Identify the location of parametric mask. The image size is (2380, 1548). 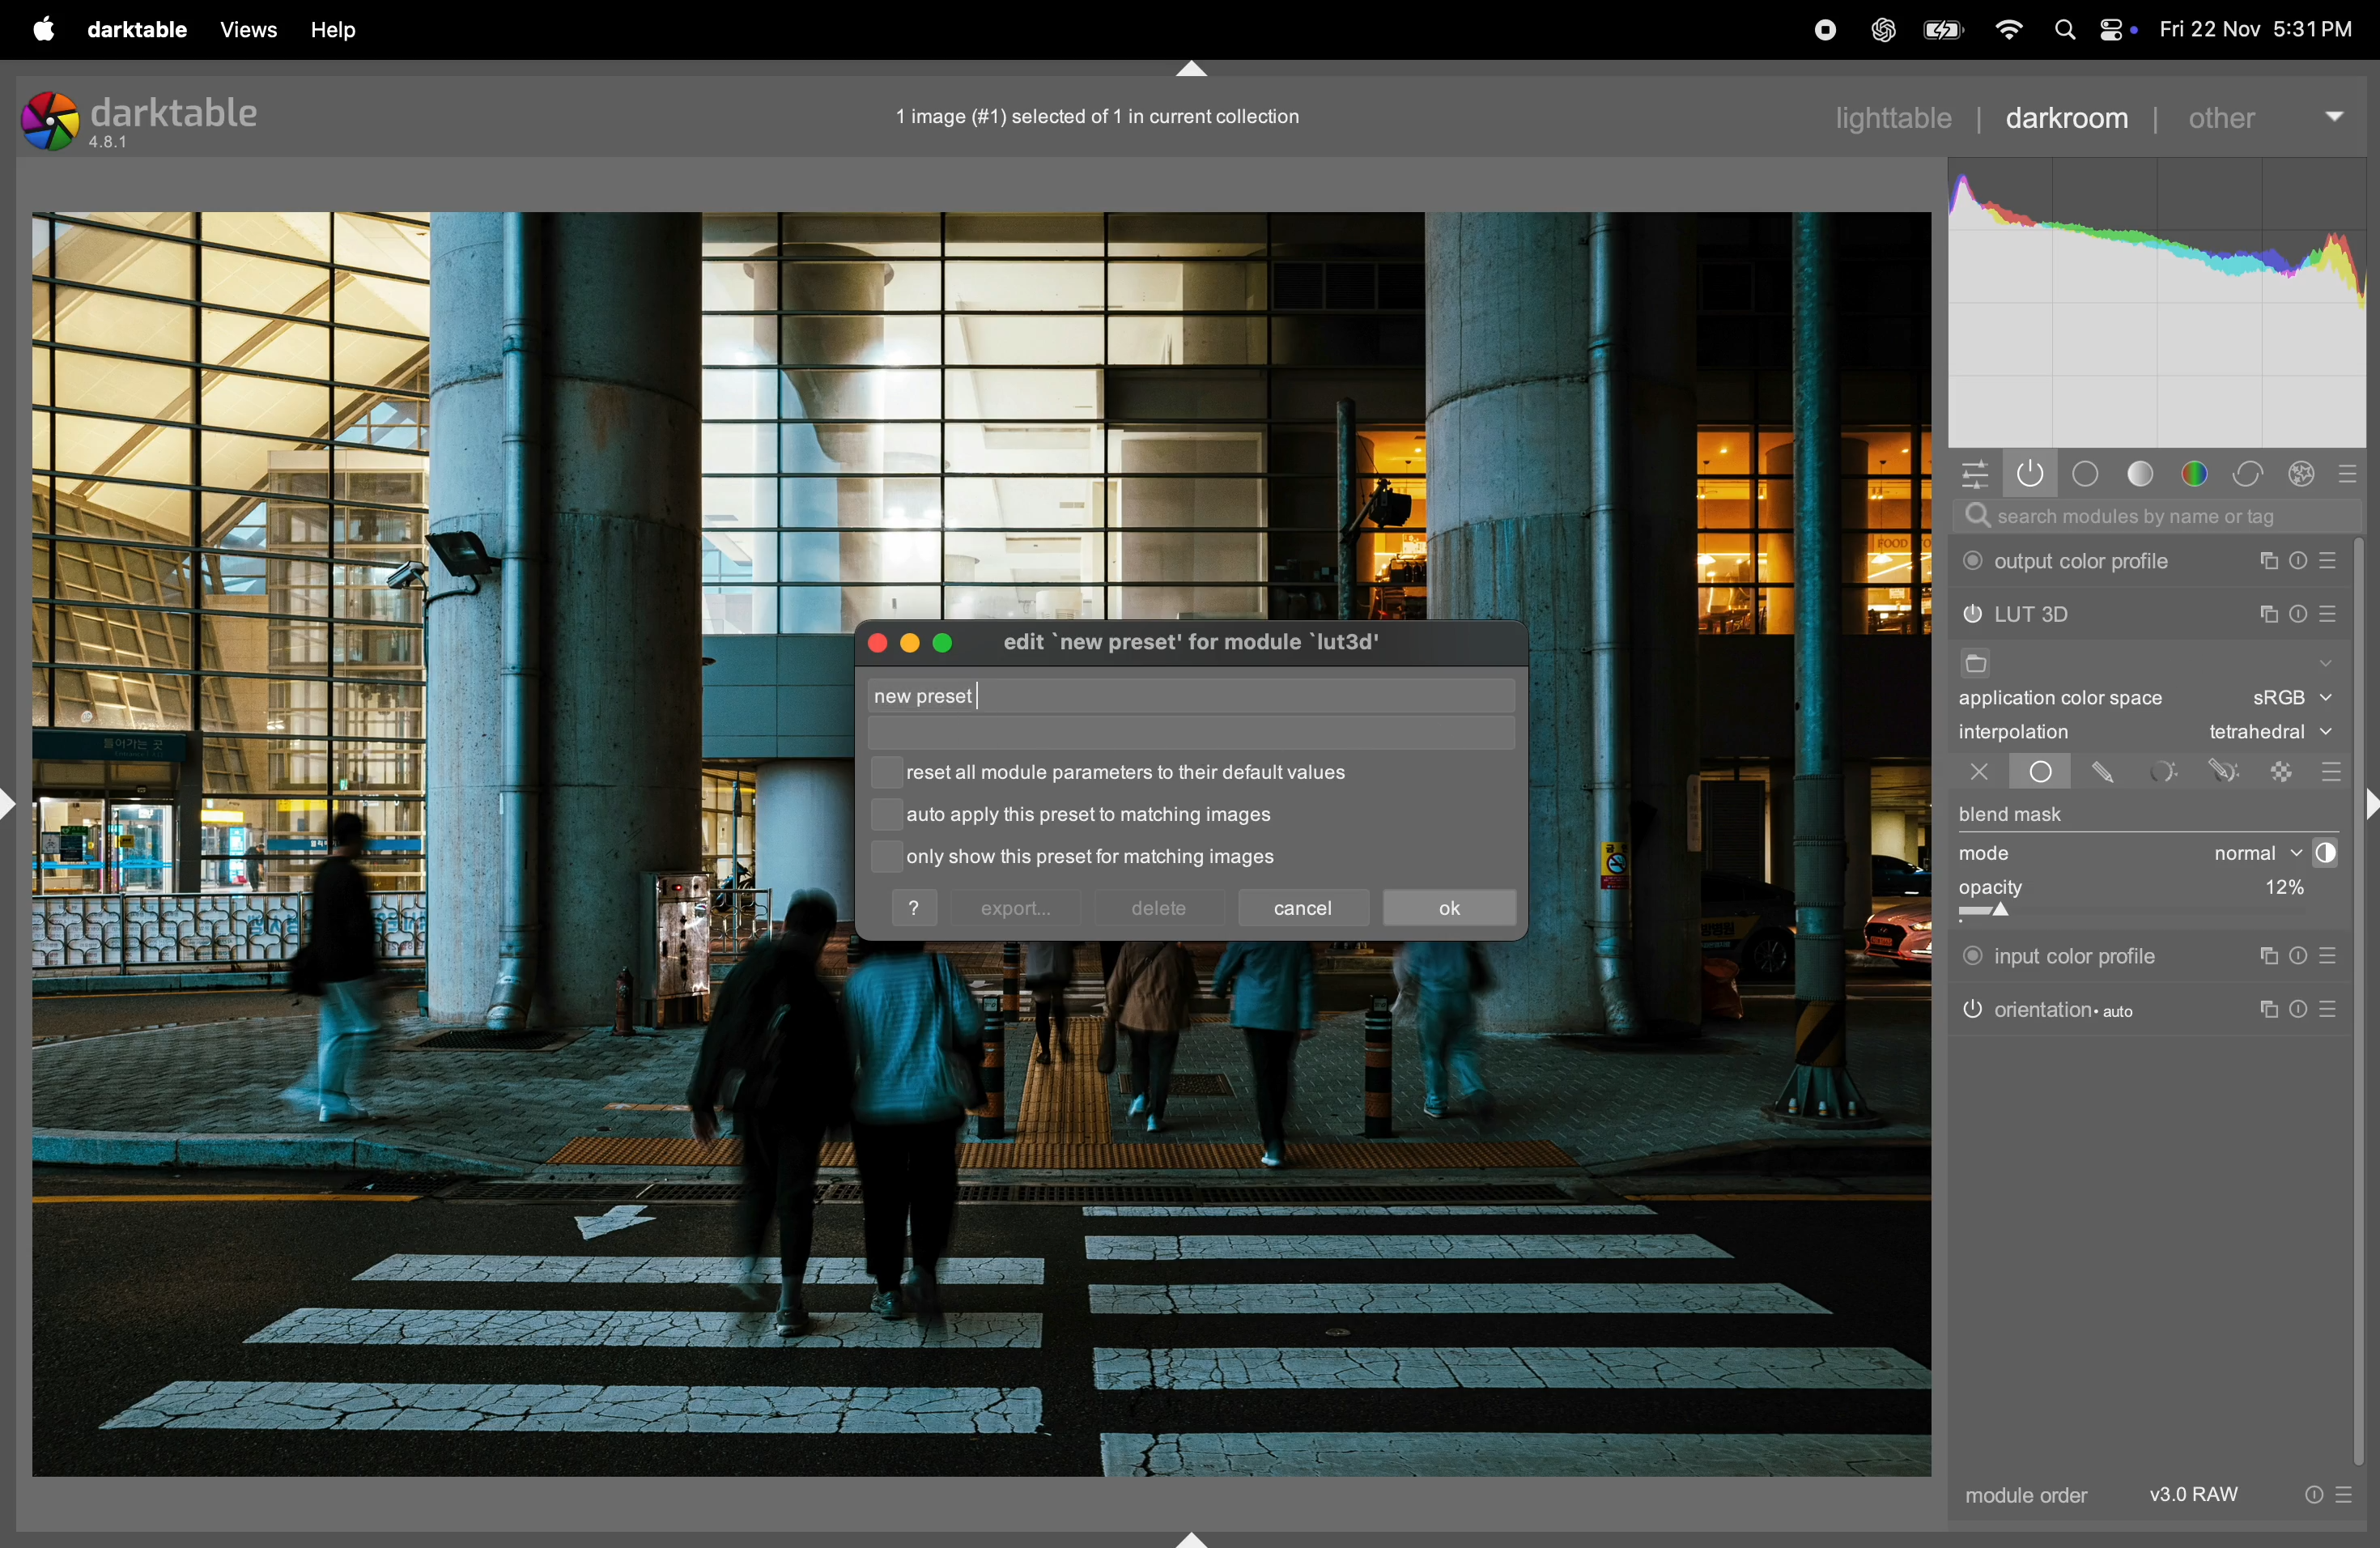
(2165, 771).